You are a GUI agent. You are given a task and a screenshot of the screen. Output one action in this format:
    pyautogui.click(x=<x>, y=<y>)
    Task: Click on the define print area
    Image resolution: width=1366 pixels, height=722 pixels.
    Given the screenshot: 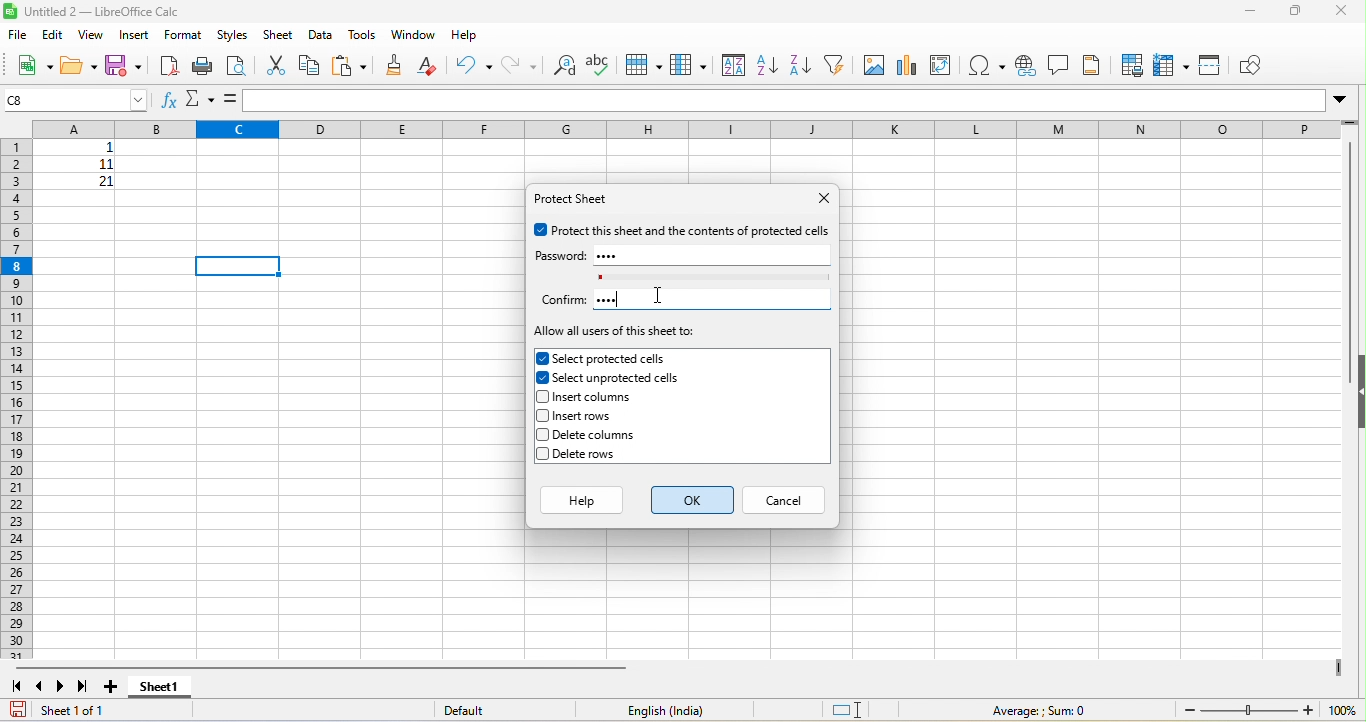 What is the action you would take?
    pyautogui.click(x=1133, y=67)
    